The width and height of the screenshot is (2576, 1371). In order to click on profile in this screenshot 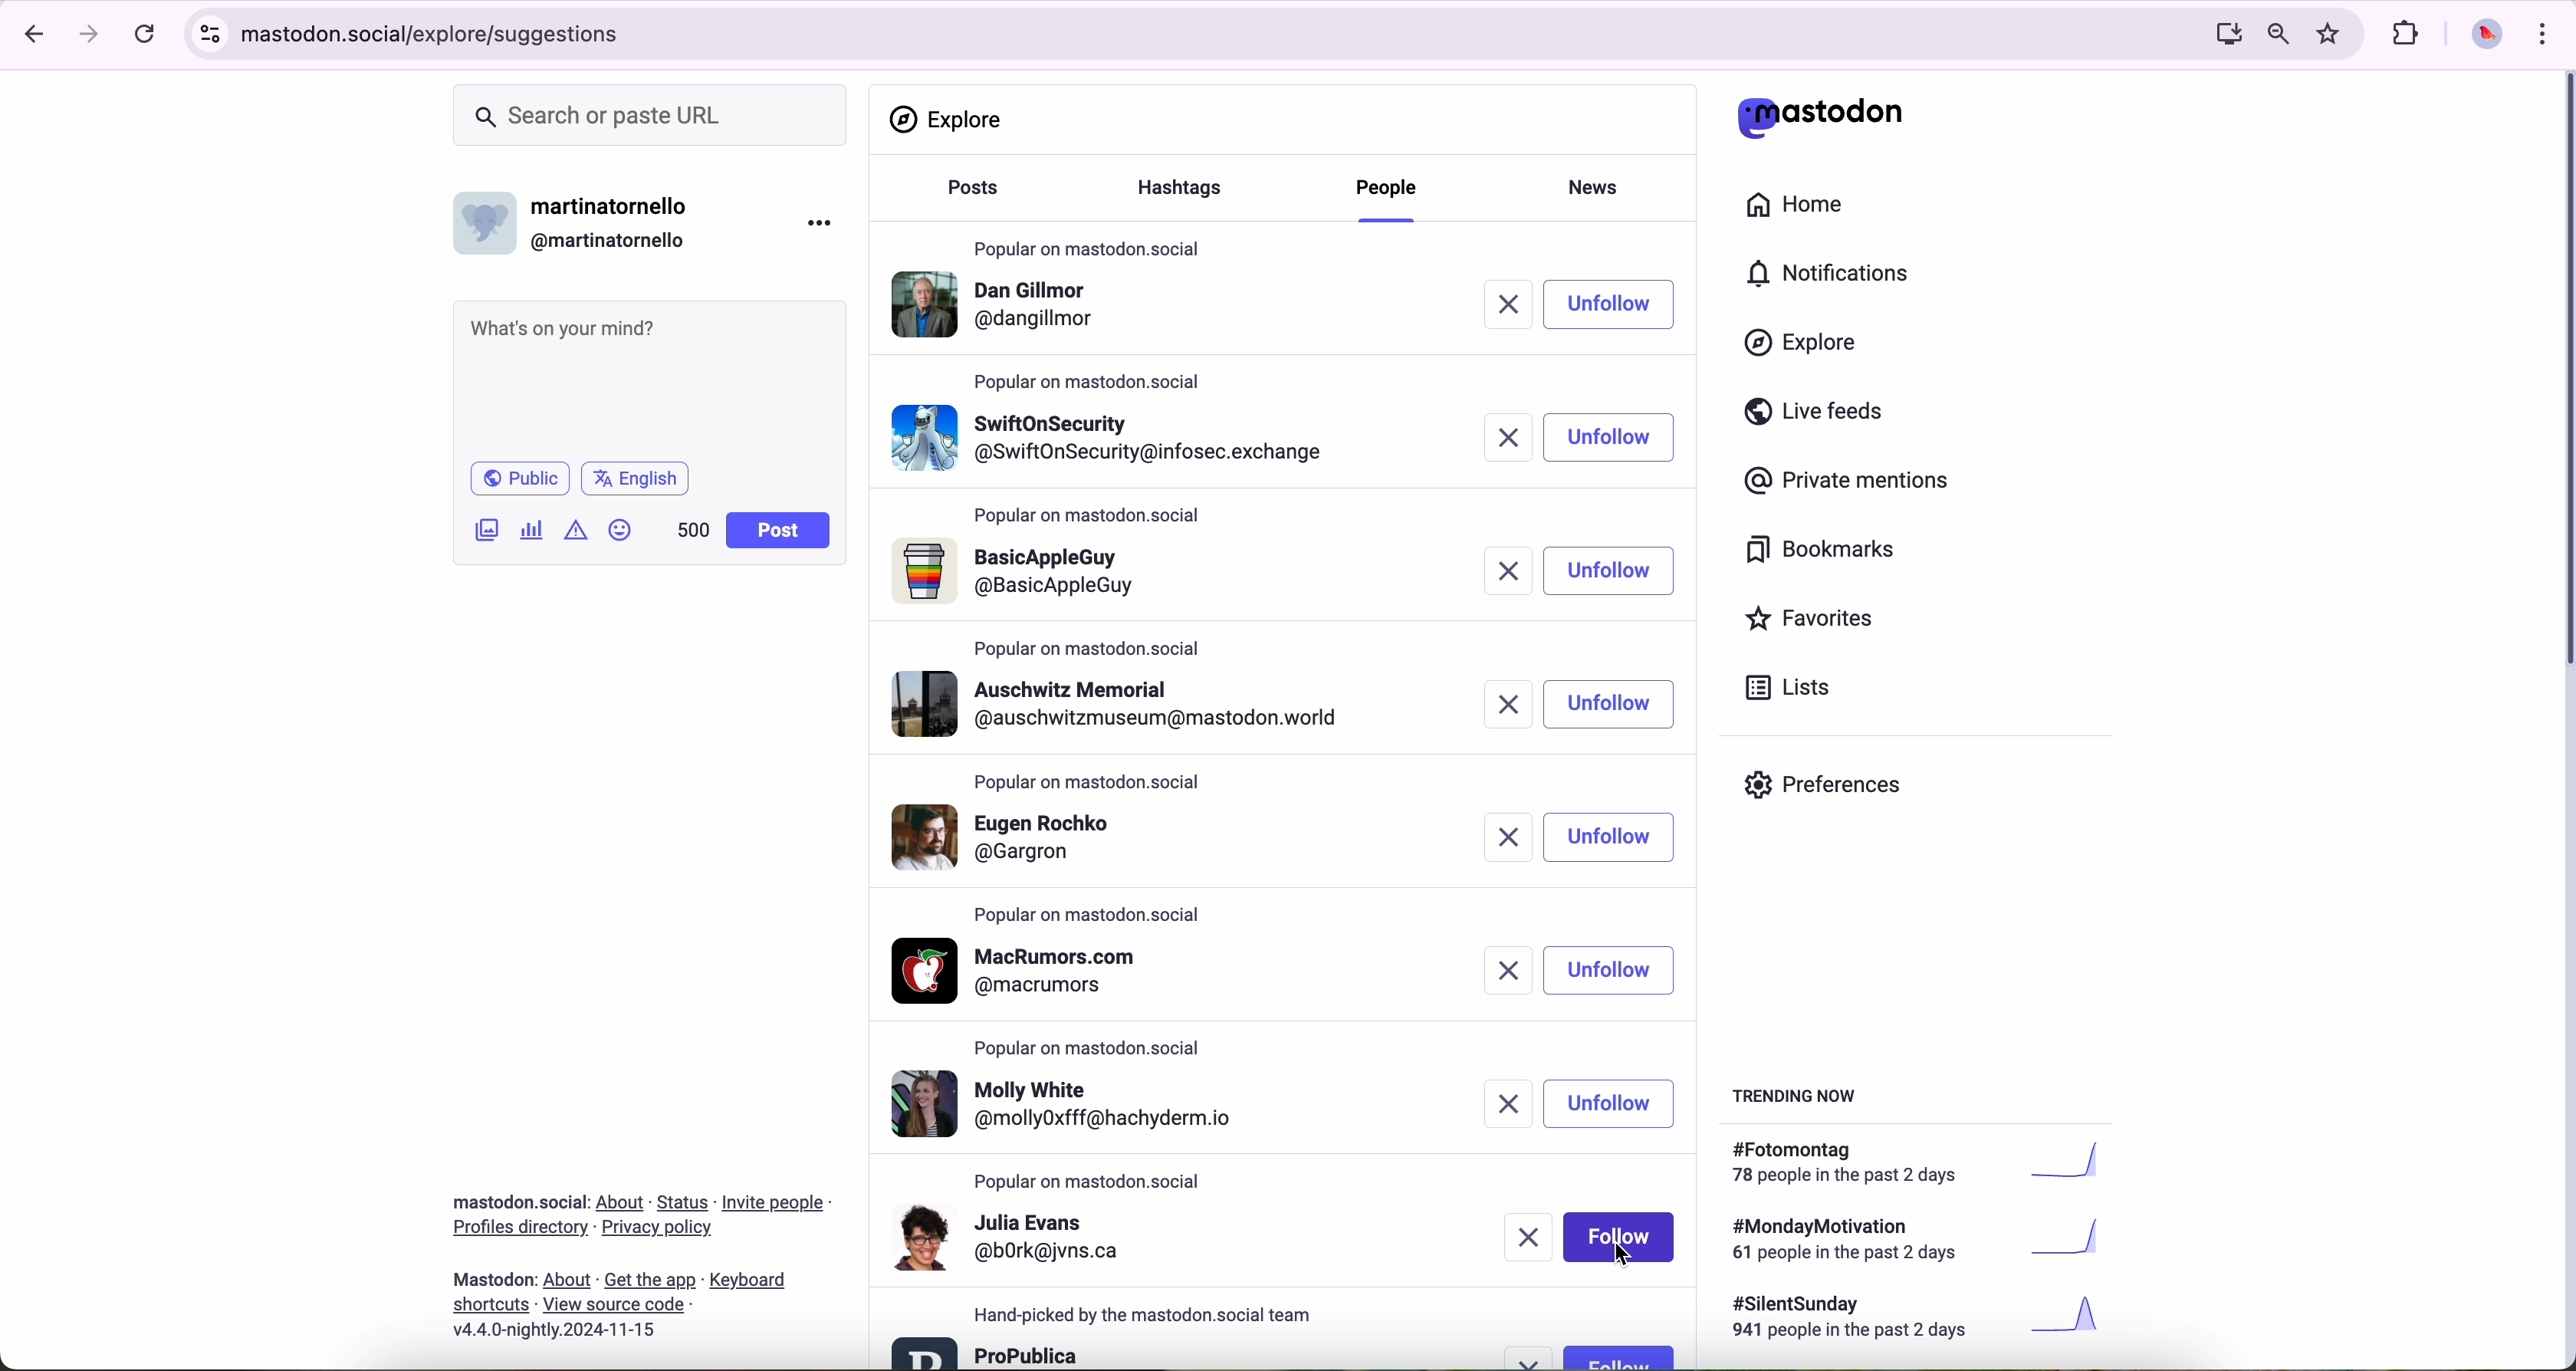, I will do `click(1024, 573)`.